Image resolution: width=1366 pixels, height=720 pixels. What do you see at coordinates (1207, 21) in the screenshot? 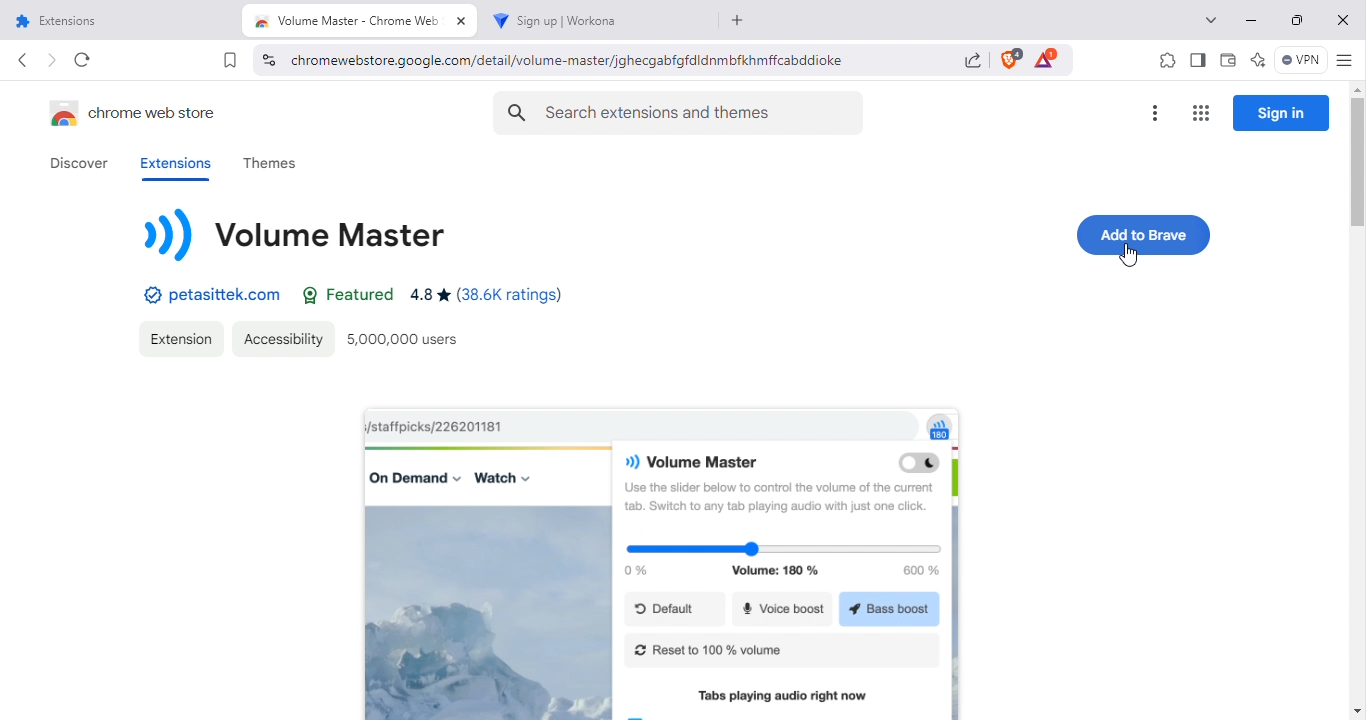
I see `Search tabs` at bounding box center [1207, 21].